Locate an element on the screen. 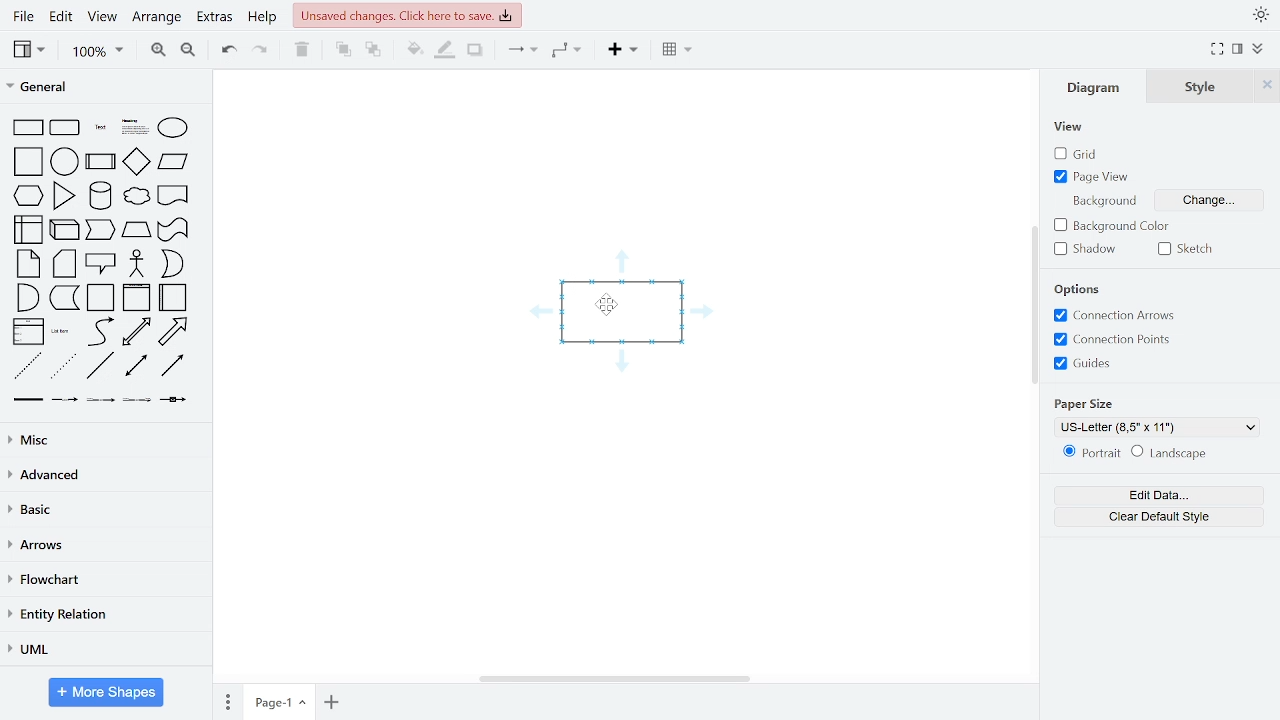  help is located at coordinates (262, 19).